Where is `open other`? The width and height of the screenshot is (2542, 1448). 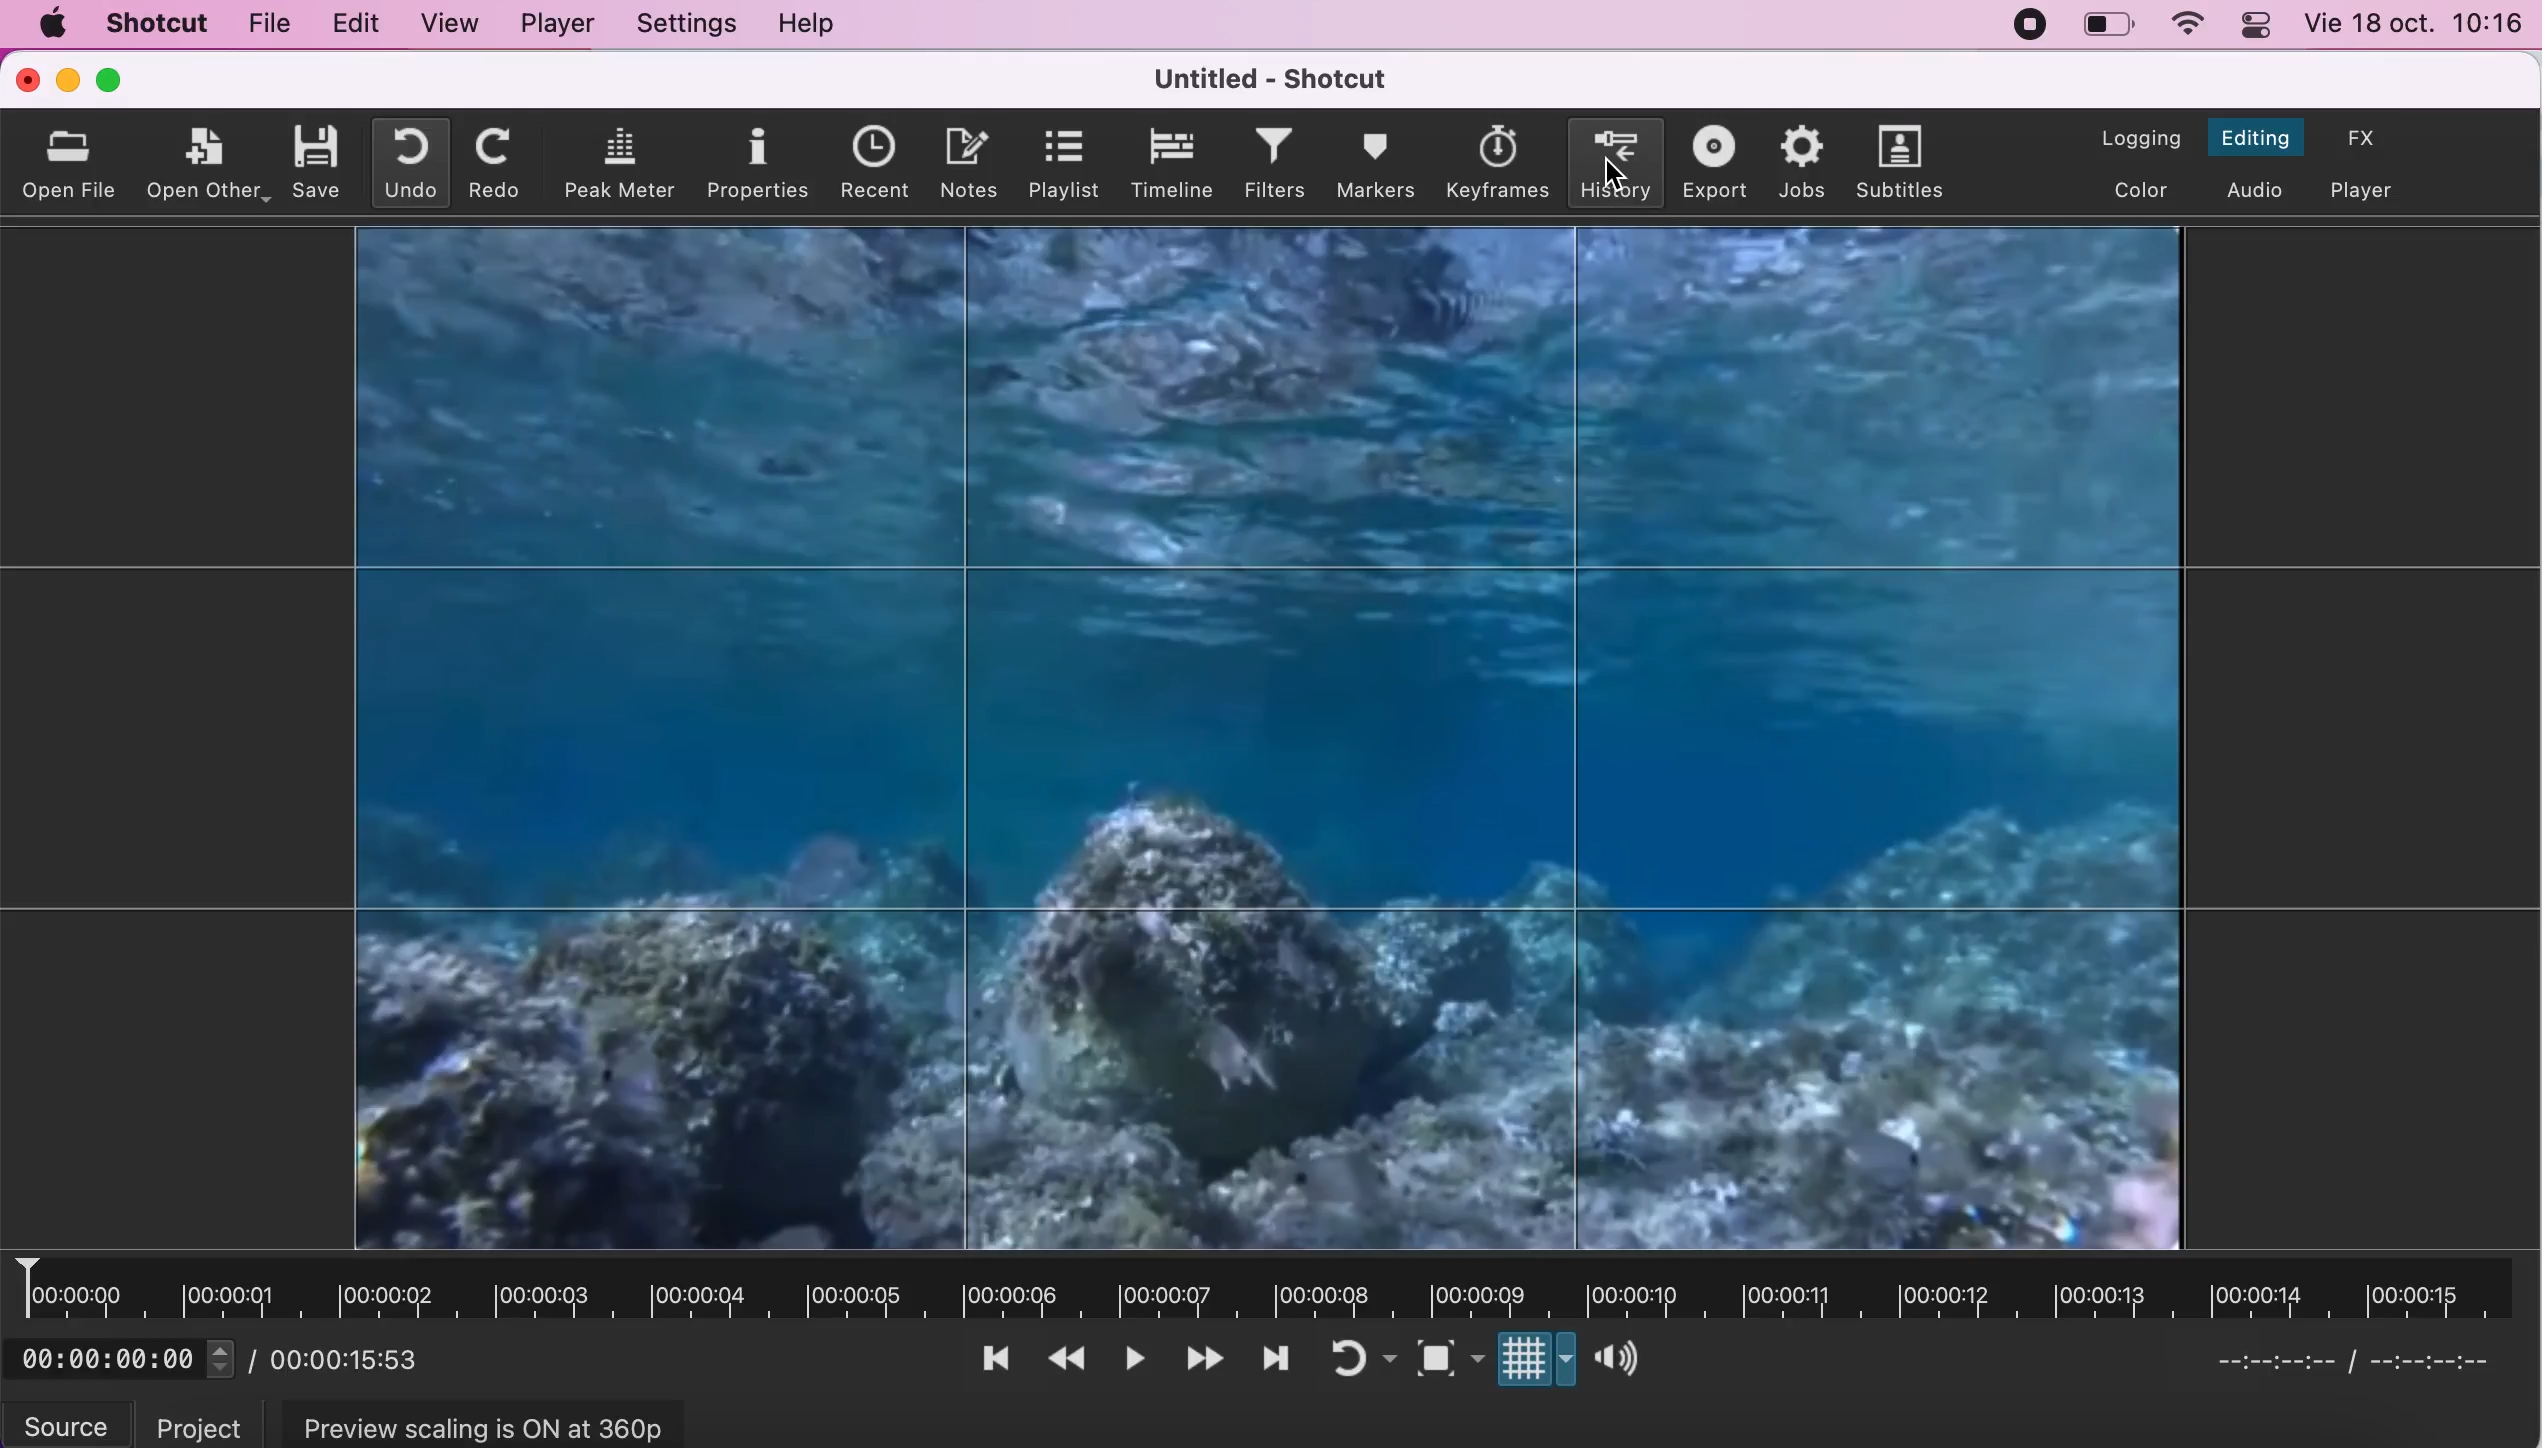
open other is located at coordinates (210, 161).